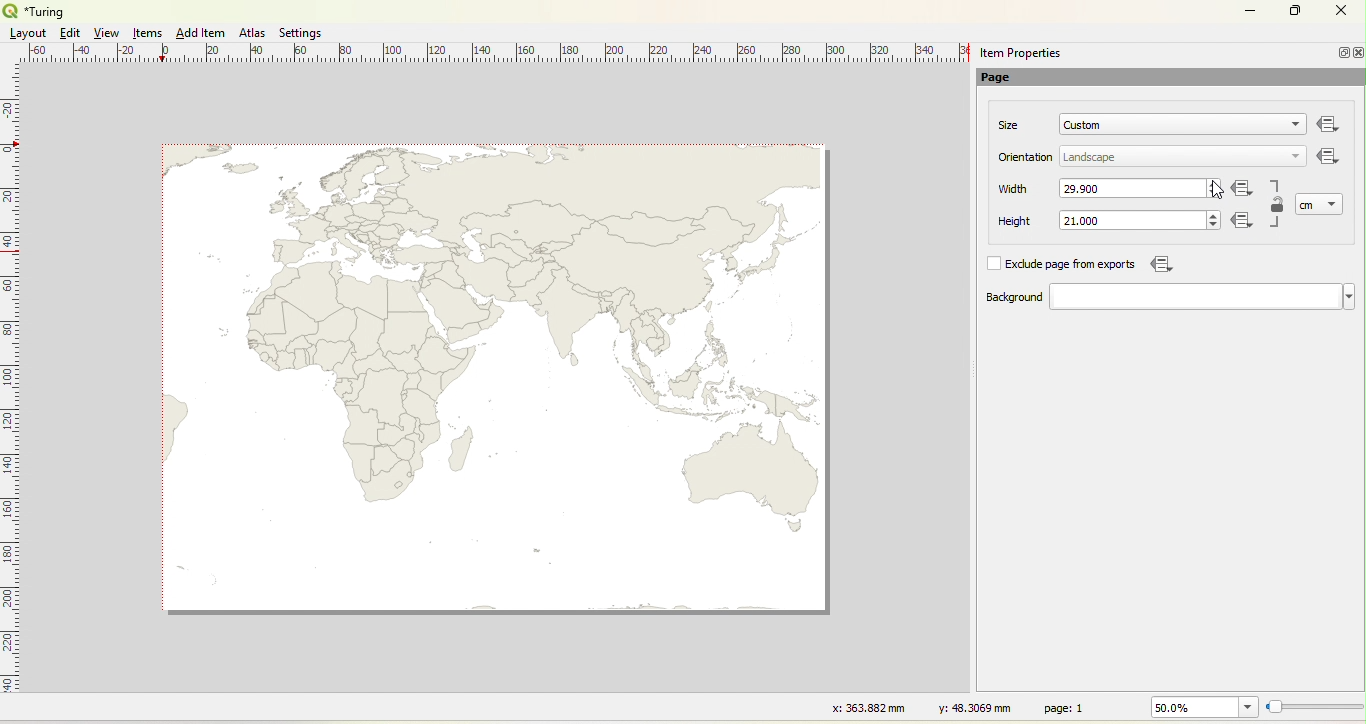 This screenshot has height=724, width=1366. I want to click on dropdown, so click(1296, 155).